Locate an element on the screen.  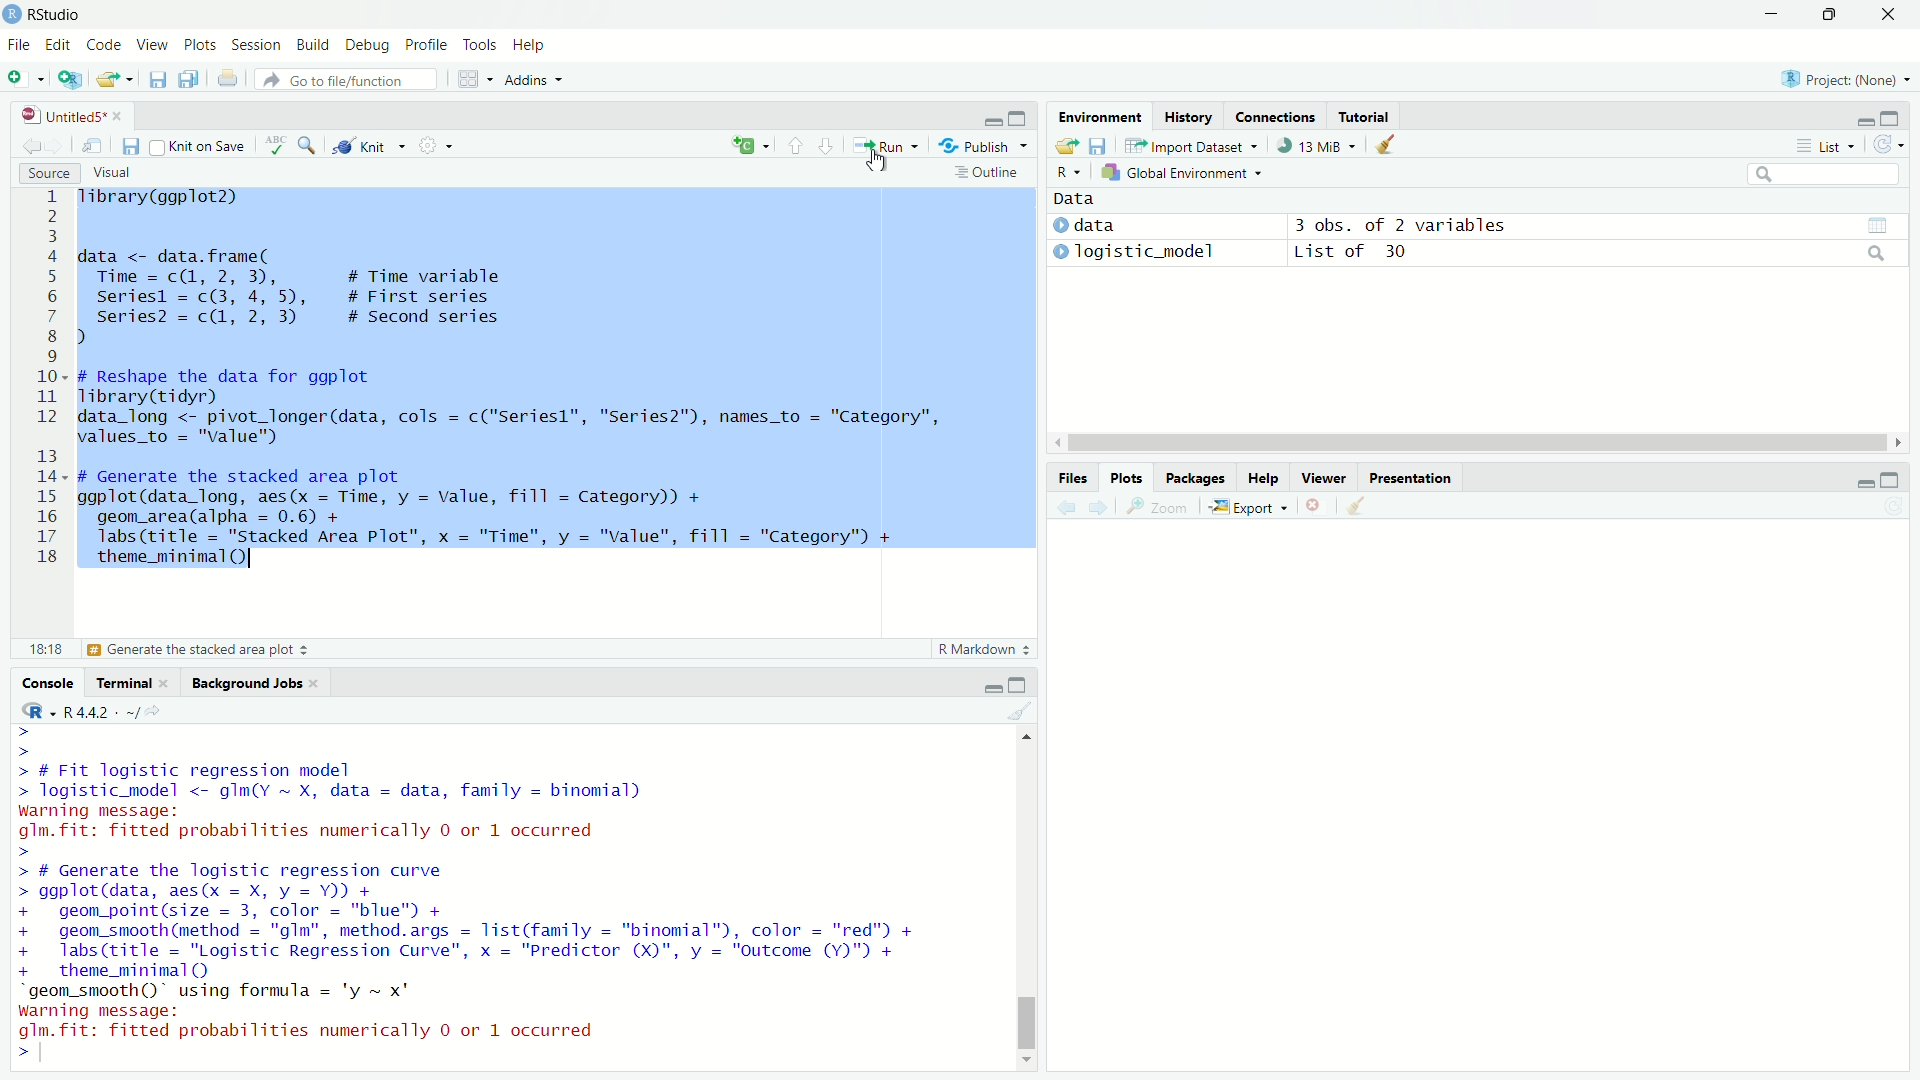
Viewer is located at coordinates (1323, 477).